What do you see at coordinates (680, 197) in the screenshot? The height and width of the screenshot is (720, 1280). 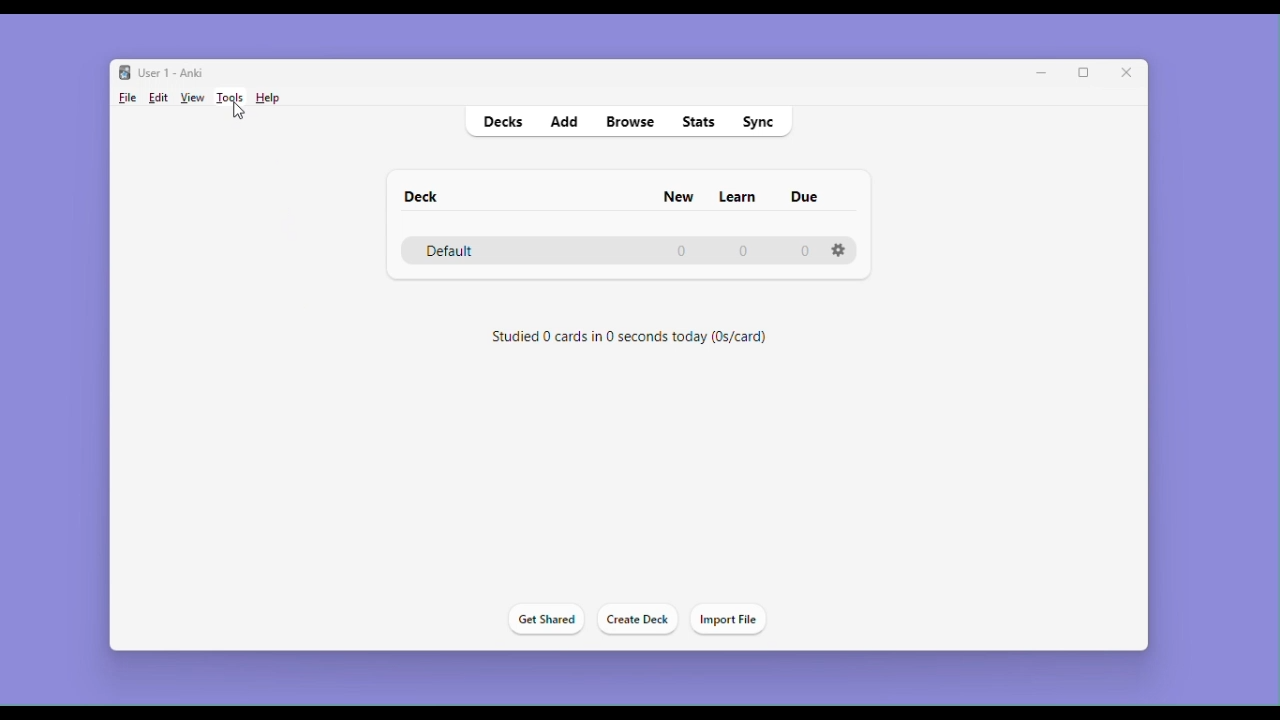 I see `New` at bounding box center [680, 197].